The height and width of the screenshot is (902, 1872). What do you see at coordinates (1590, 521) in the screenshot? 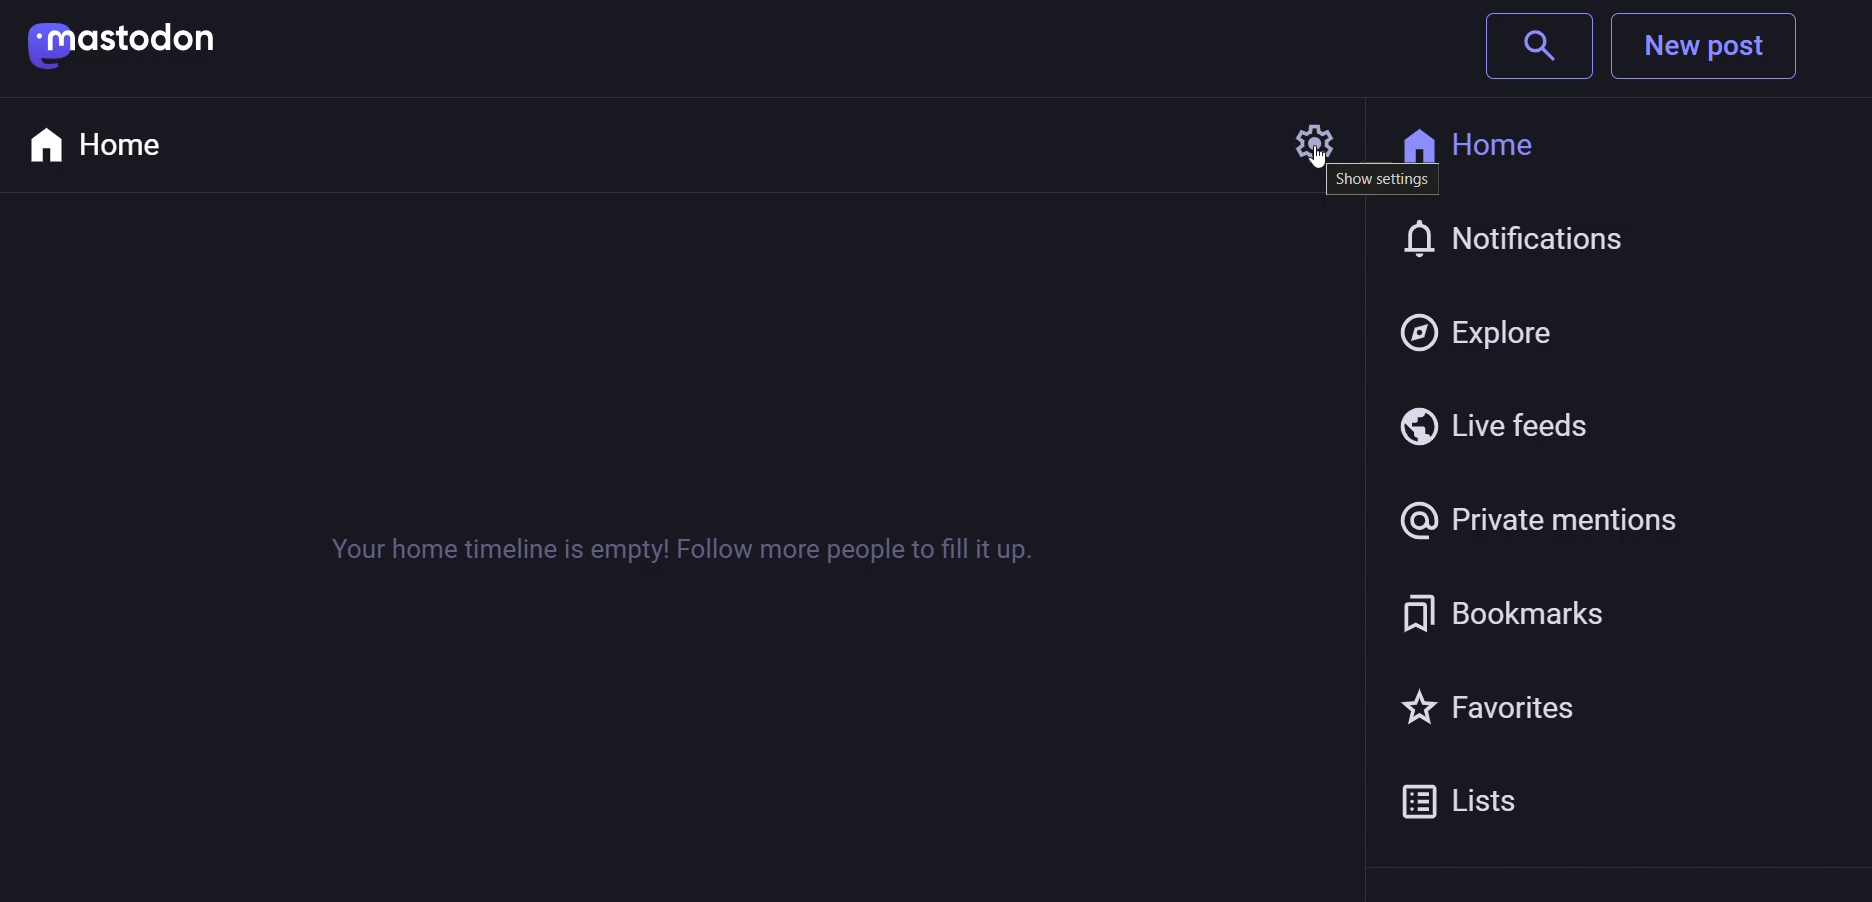
I see `Private mention` at bounding box center [1590, 521].